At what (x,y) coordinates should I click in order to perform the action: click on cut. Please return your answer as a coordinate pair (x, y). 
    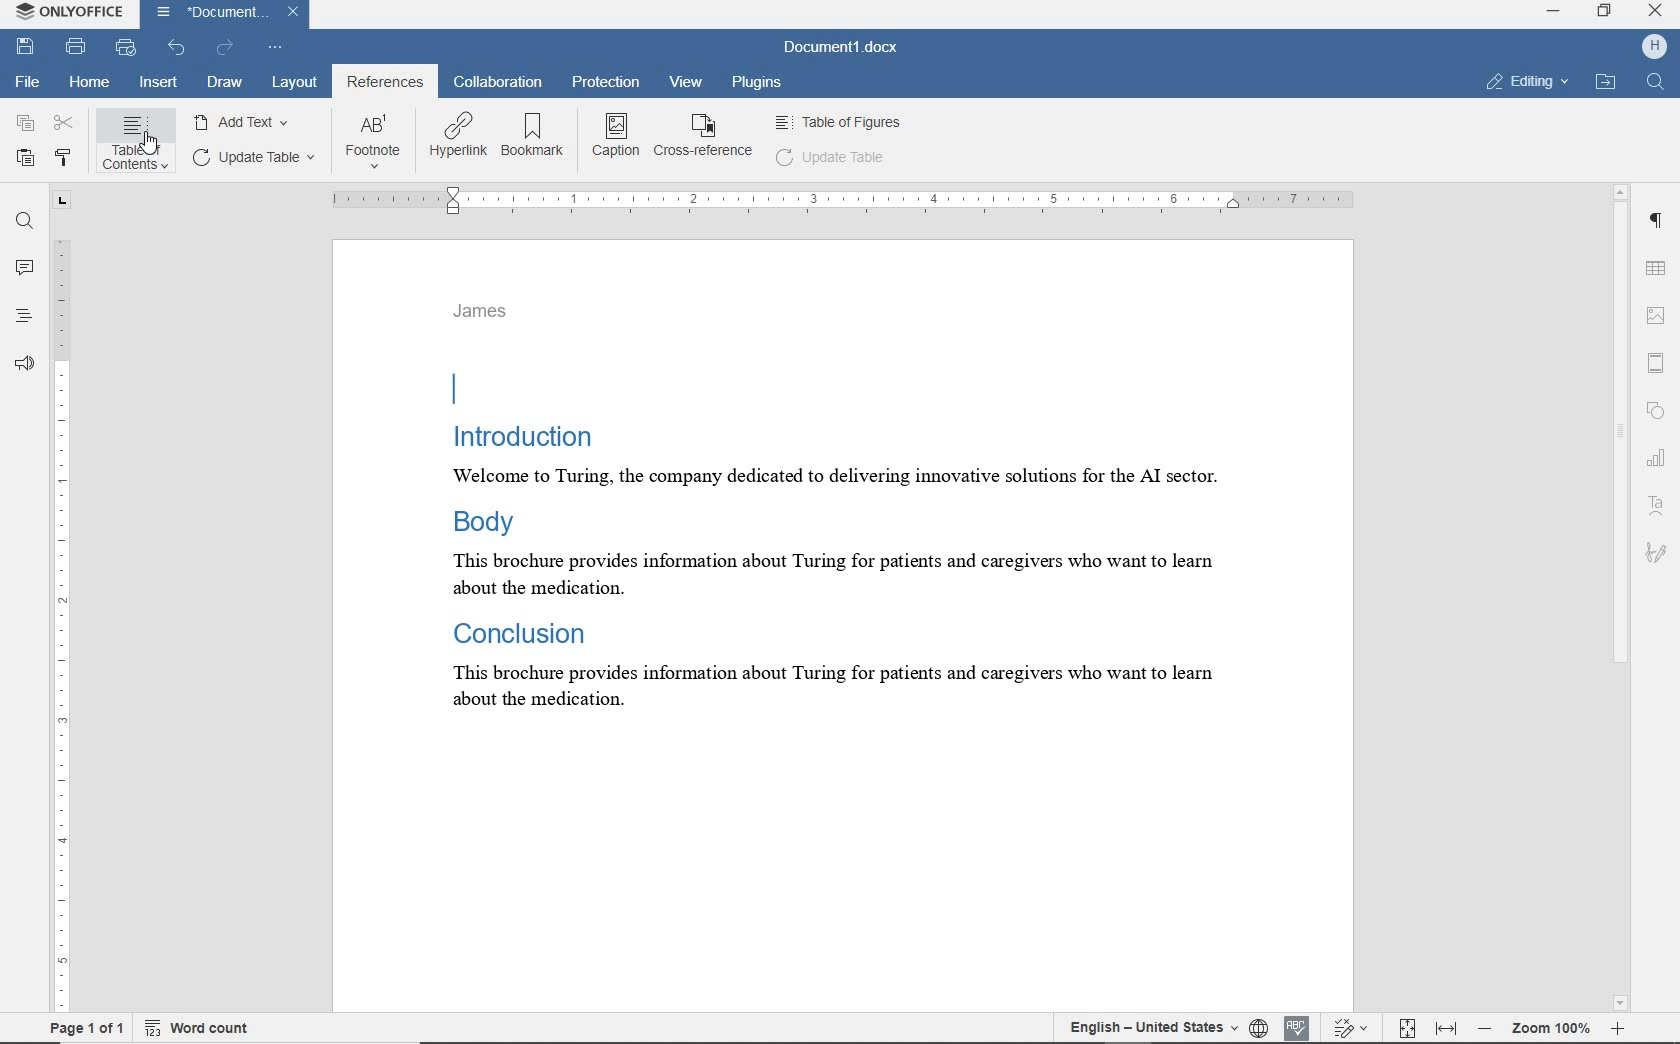
    Looking at the image, I should click on (63, 125).